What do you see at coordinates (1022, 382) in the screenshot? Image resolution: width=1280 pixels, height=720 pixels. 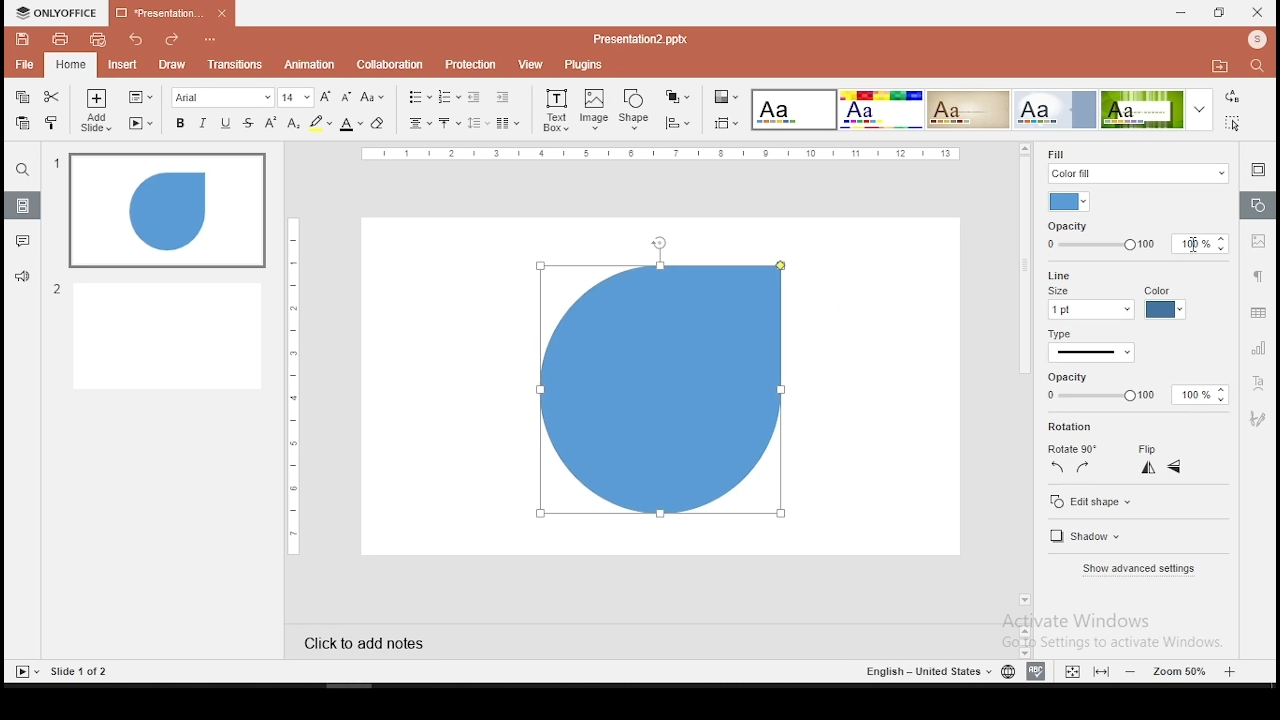 I see `scroll bar` at bounding box center [1022, 382].